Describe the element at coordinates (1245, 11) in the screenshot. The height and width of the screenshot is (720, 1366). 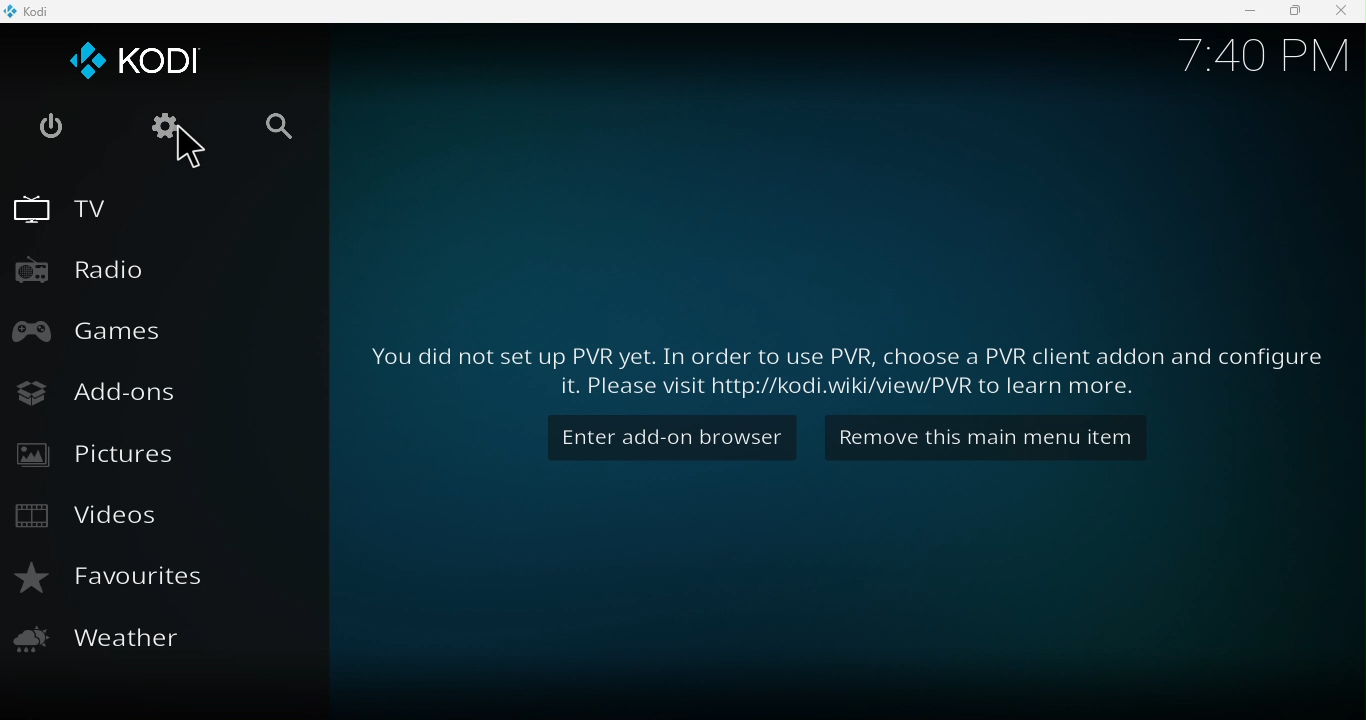
I see `Minimize` at that location.